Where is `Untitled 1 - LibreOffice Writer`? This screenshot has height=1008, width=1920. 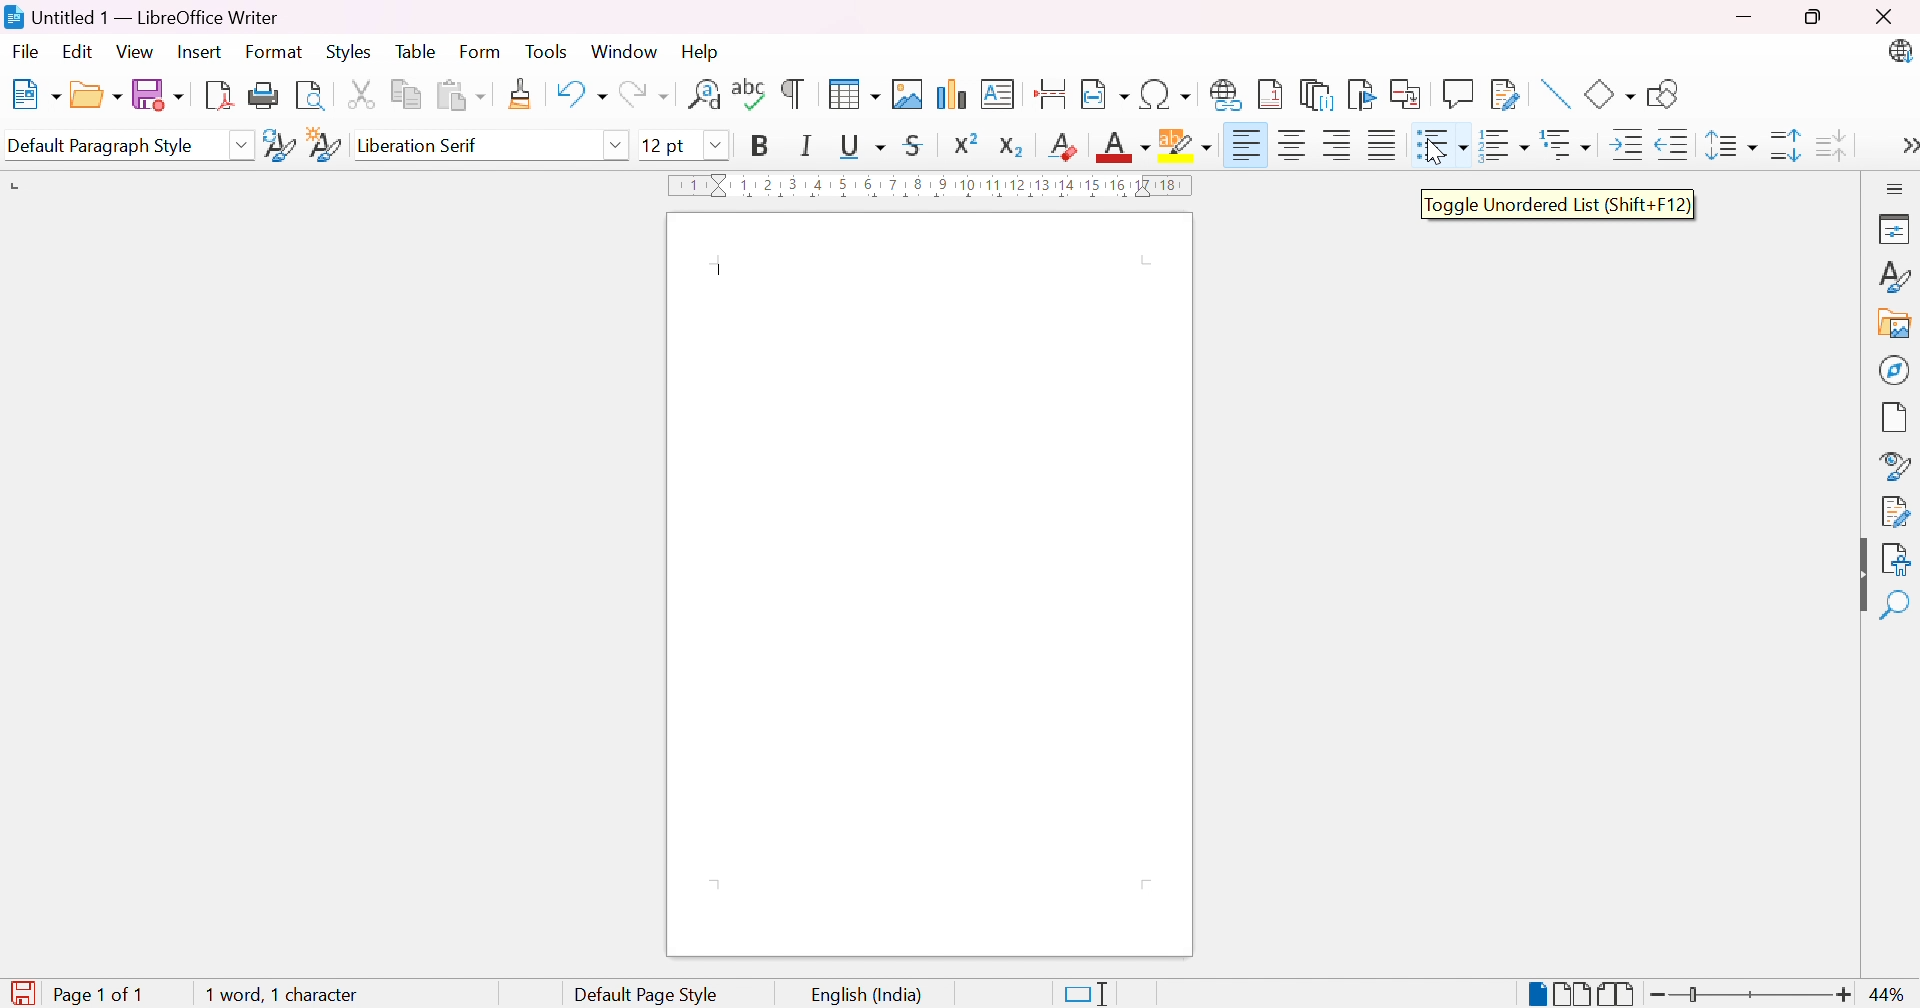
Untitled 1 - LibreOffice Writer is located at coordinates (142, 15).